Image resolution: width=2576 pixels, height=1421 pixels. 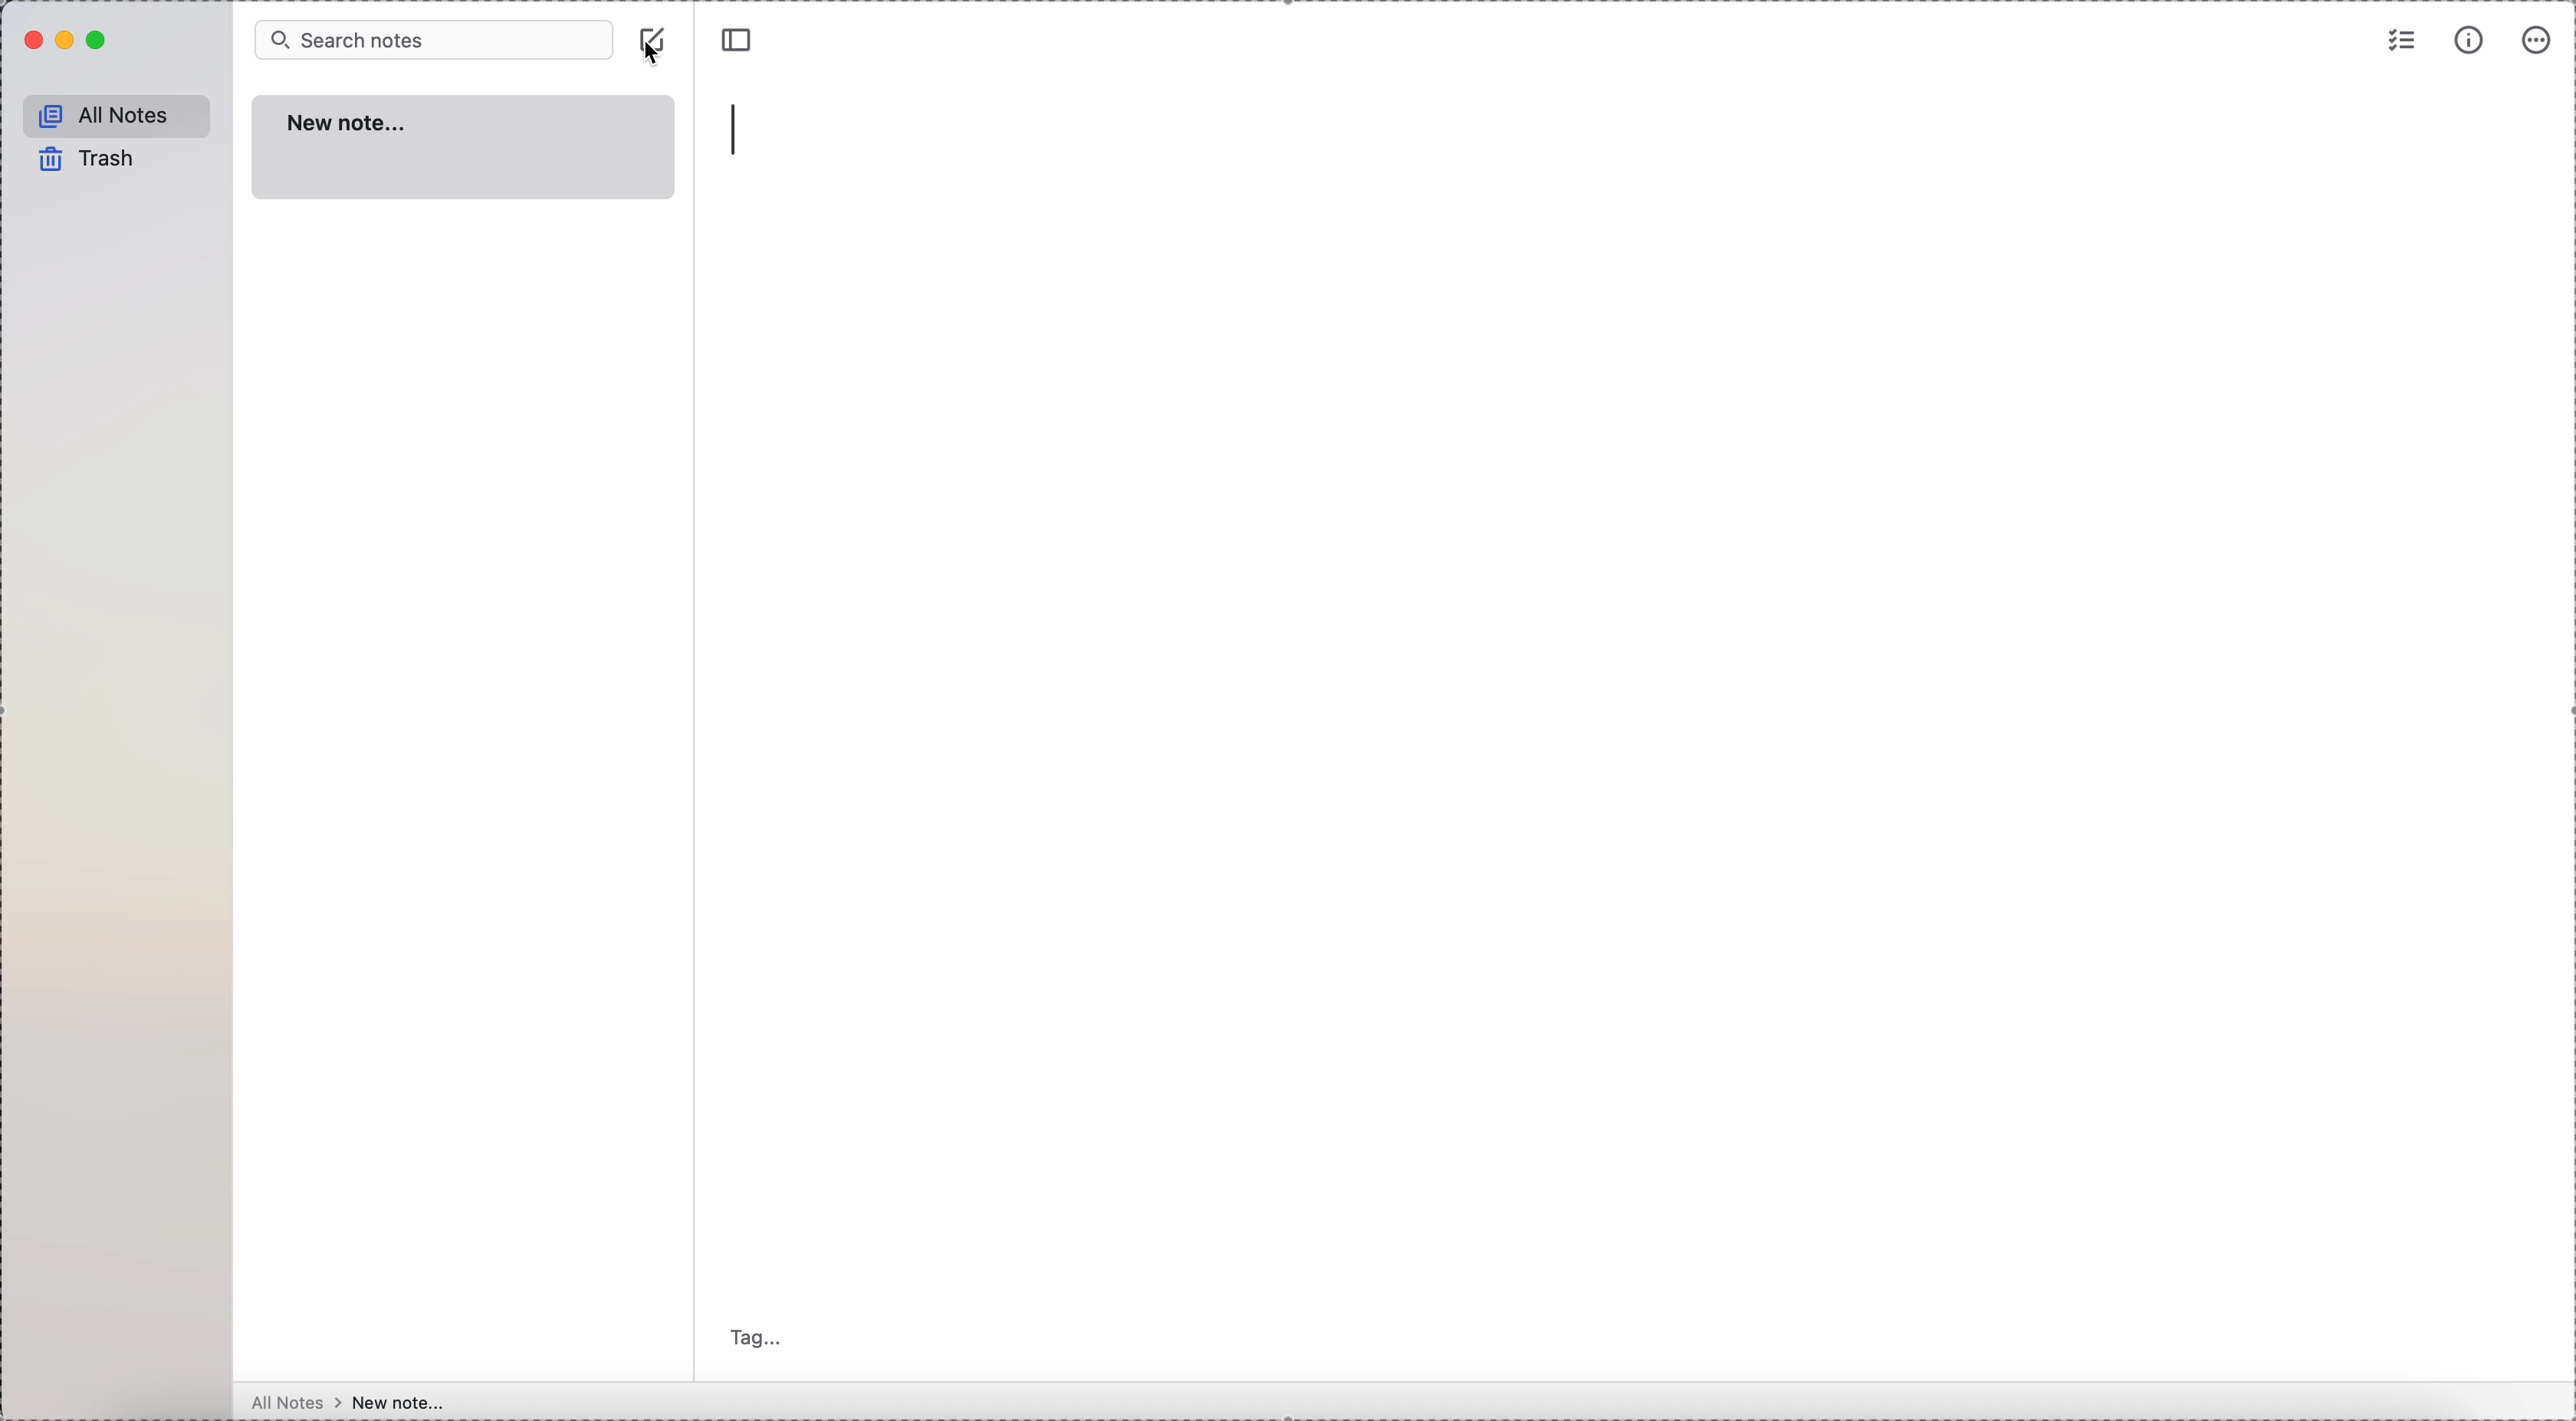 What do you see at coordinates (435, 40) in the screenshot?
I see `search bar` at bounding box center [435, 40].